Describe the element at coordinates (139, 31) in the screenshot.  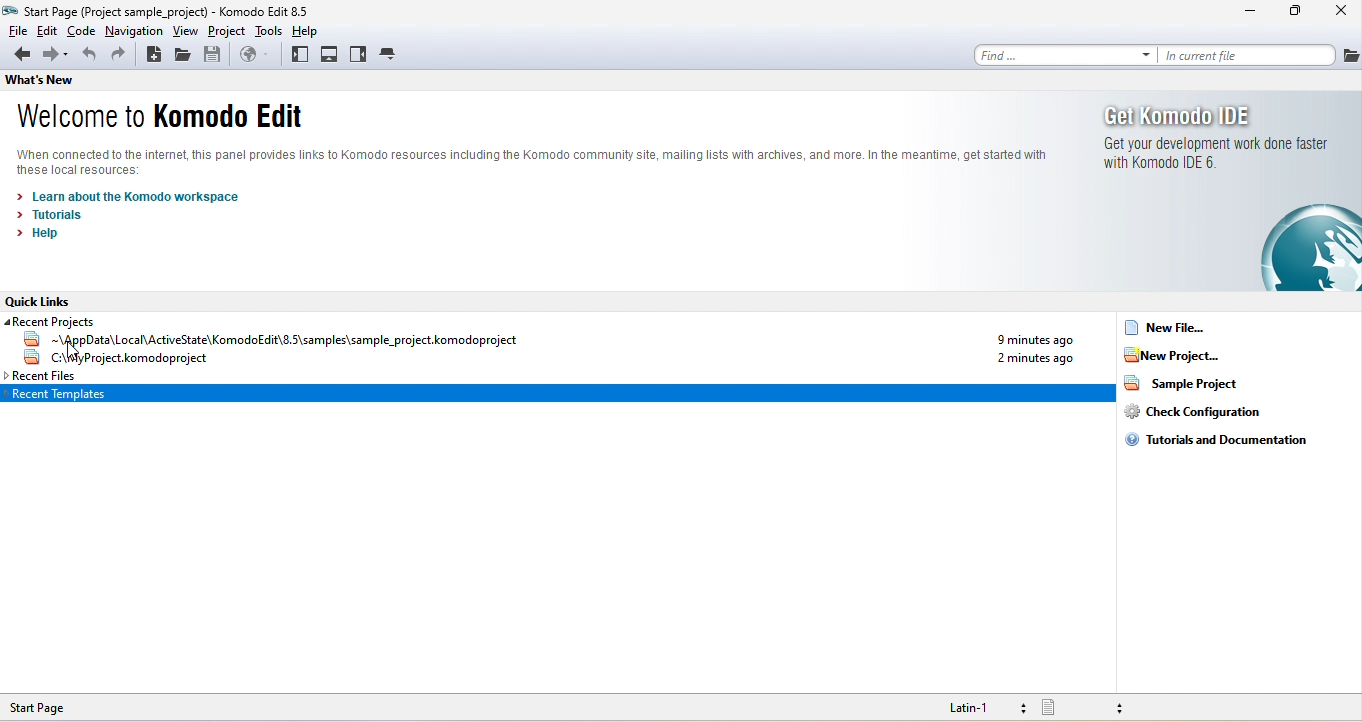
I see `navigation` at that location.